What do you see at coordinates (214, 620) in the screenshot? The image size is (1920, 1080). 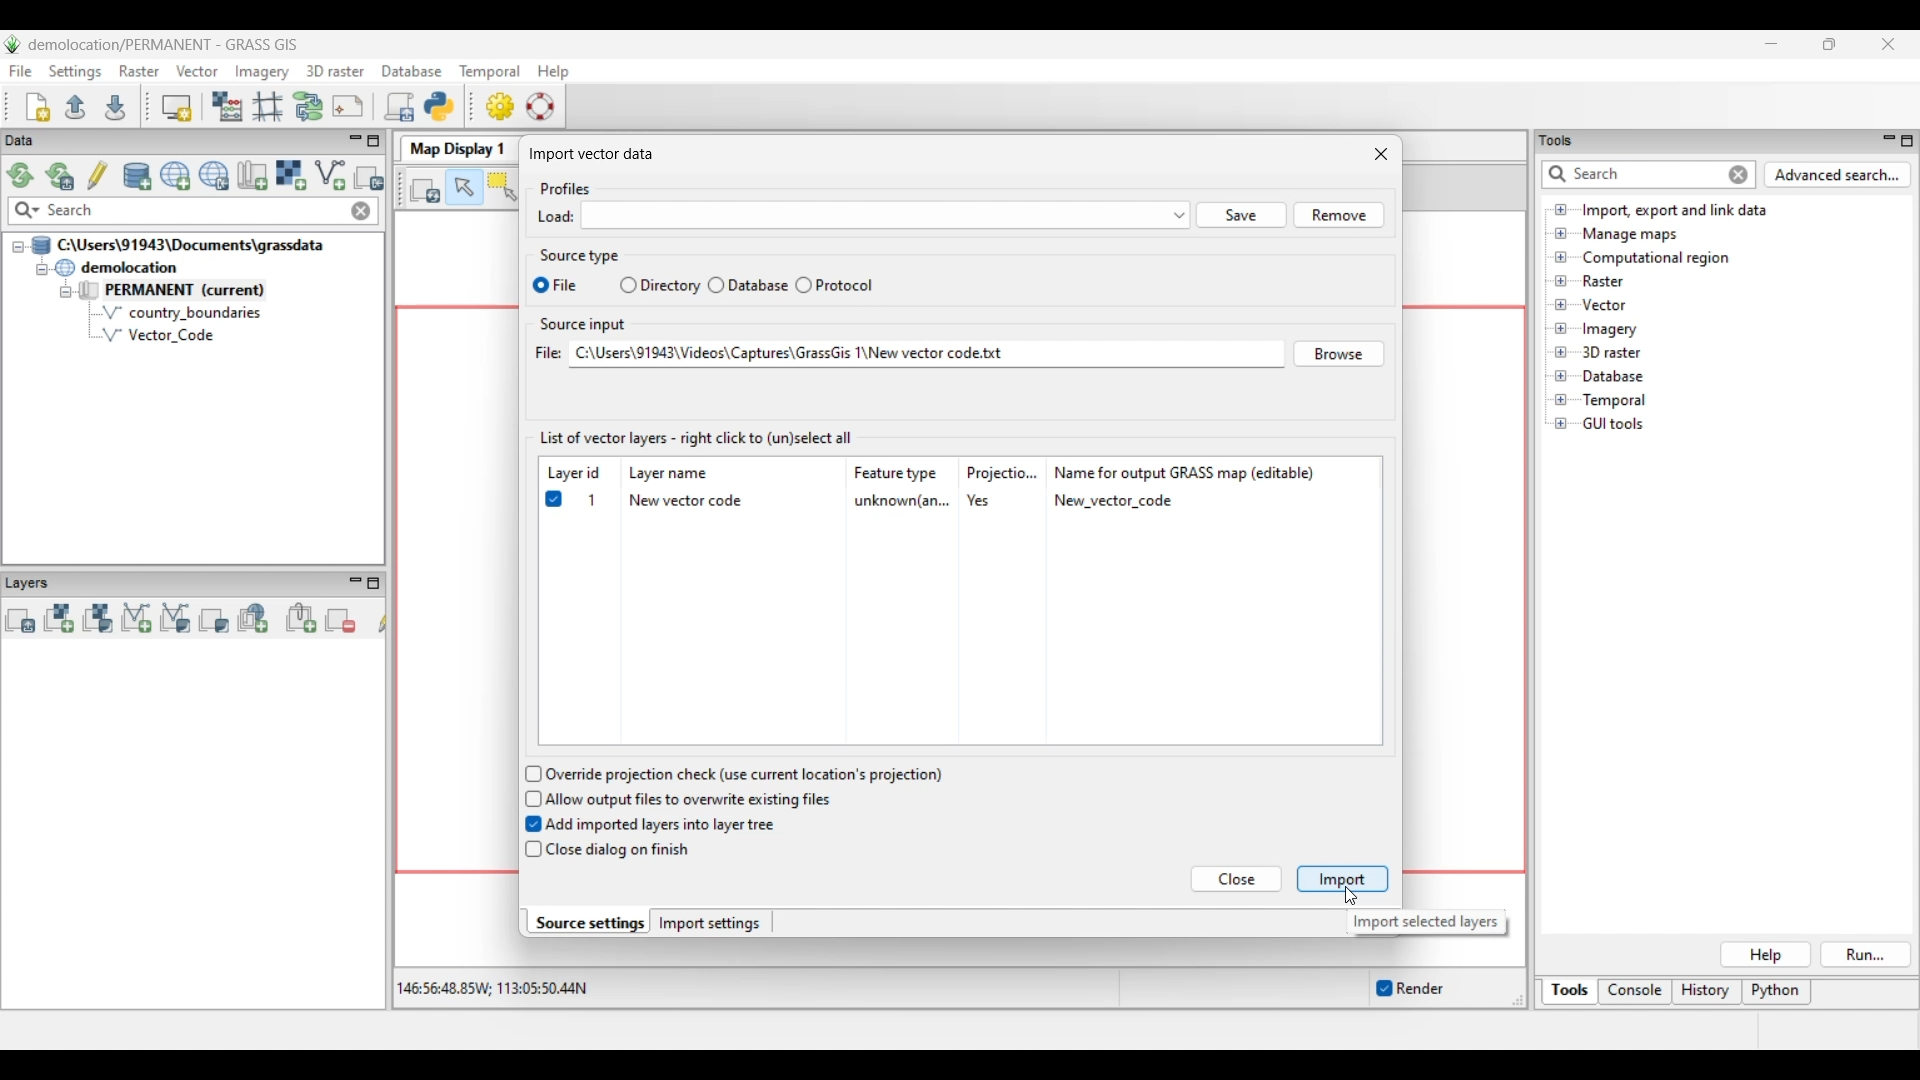 I see `Add various overlays` at bounding box center [214, 620].